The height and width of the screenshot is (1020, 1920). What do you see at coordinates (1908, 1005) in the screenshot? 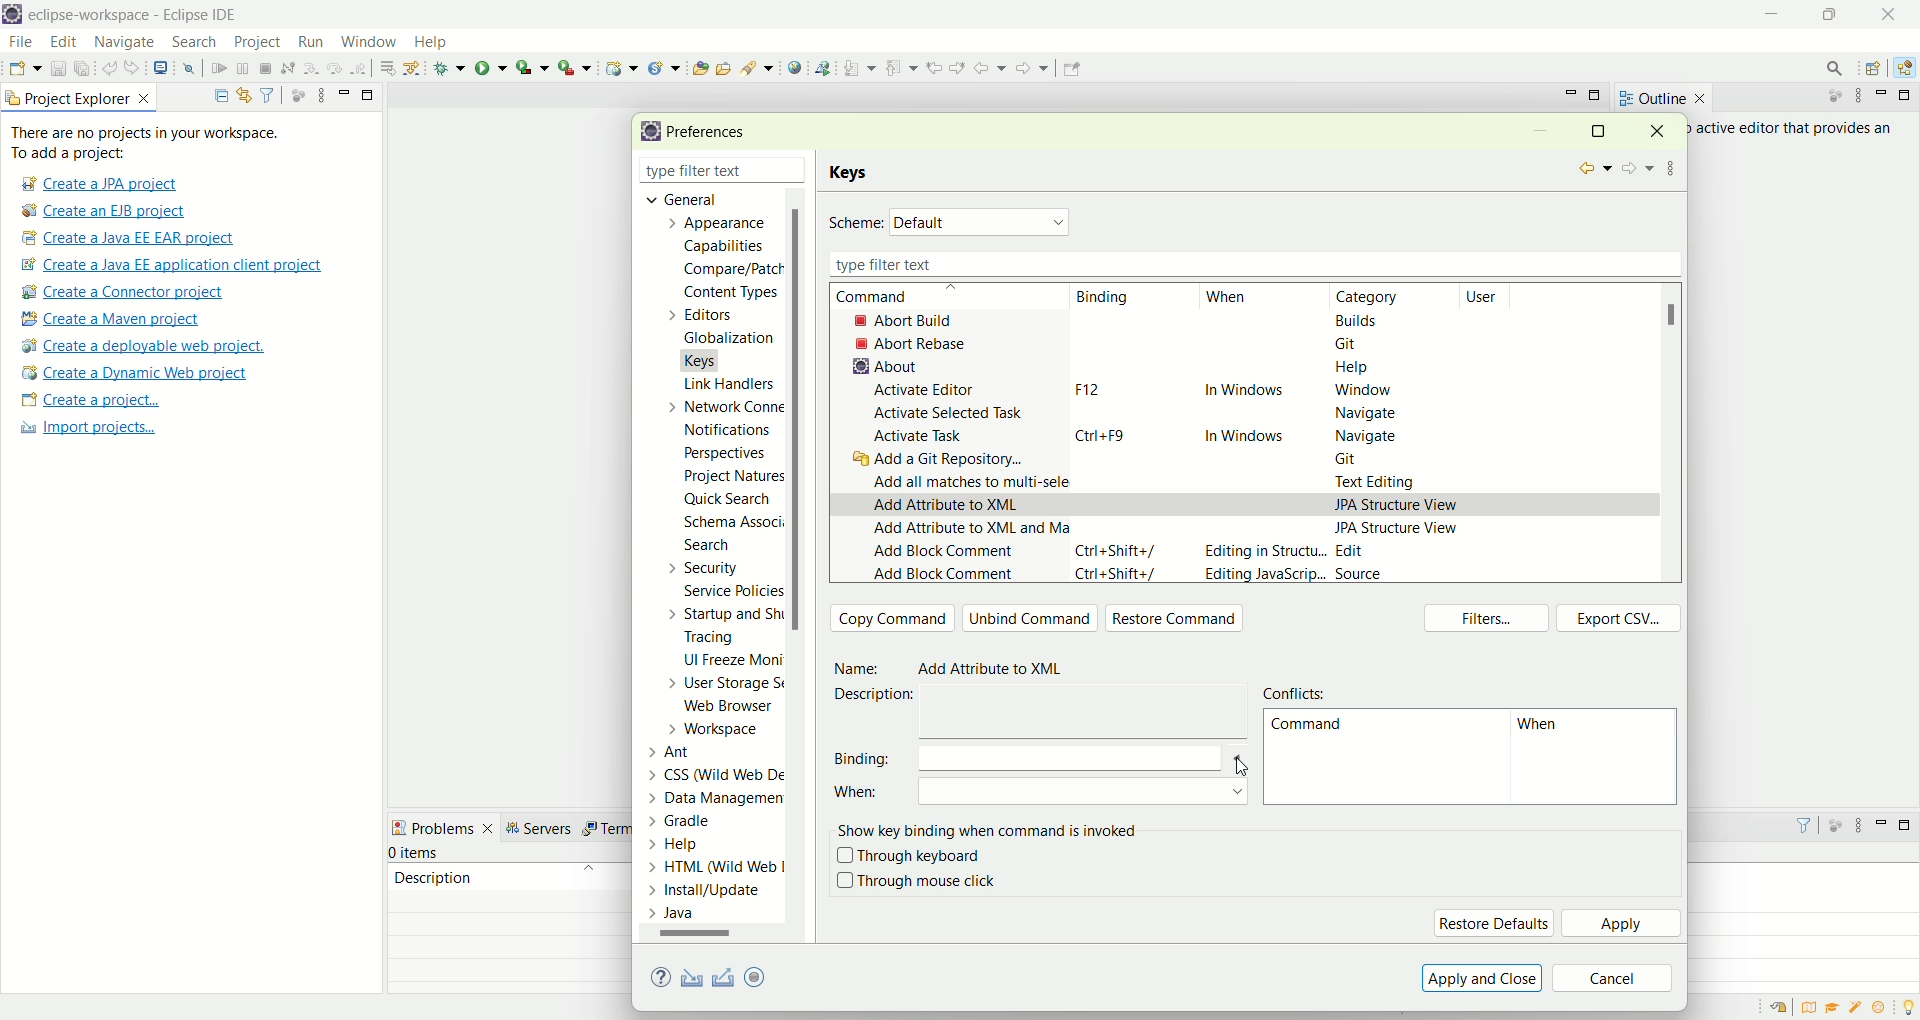
I see `tip of the day` at bounding box center [1908, 1005].